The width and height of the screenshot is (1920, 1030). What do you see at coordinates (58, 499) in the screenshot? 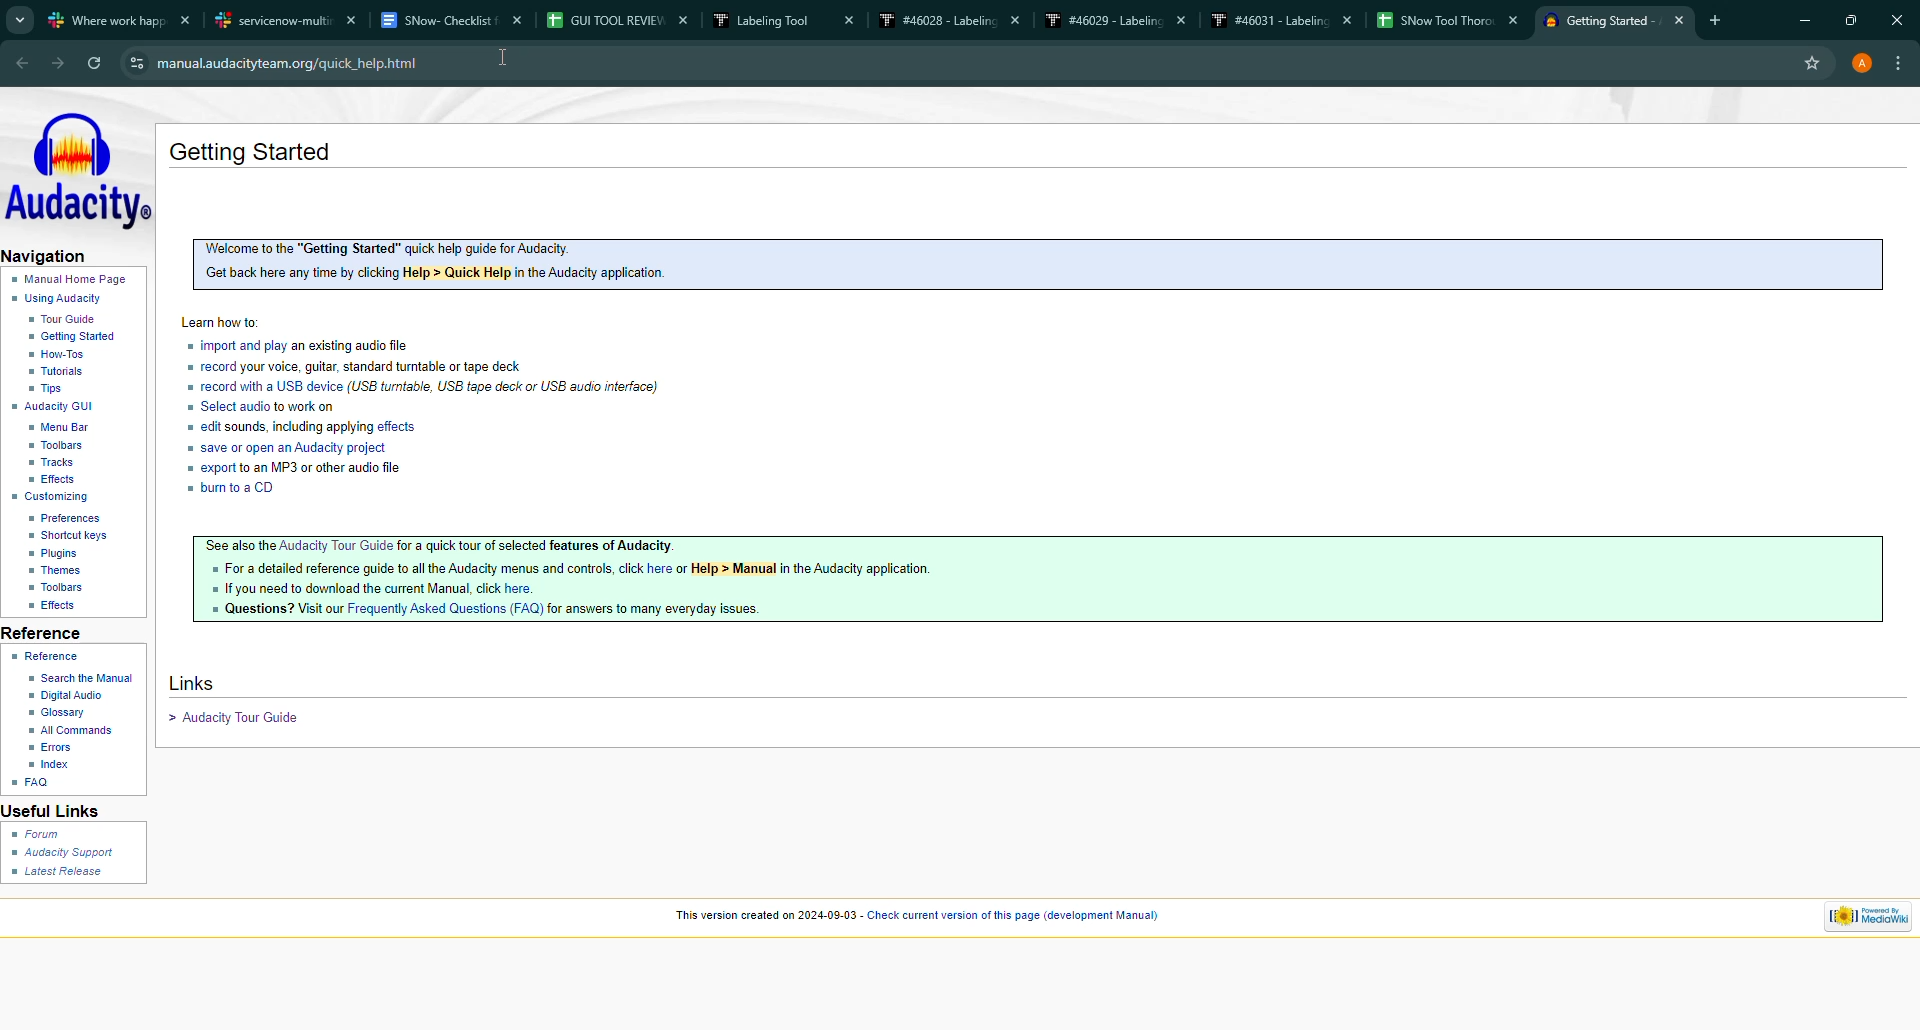
I see `custom` at bounding box center [58, 499].